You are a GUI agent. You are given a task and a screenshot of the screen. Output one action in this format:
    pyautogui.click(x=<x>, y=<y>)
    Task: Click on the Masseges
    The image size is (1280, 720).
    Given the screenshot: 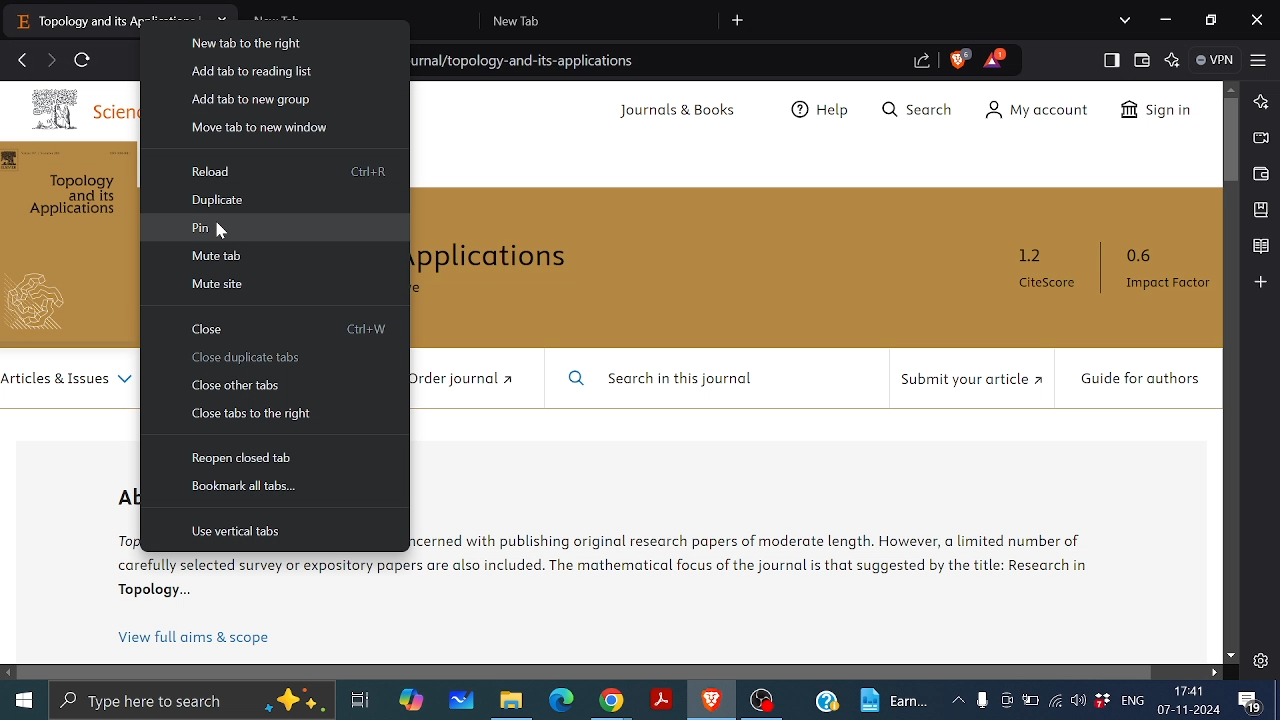 What is the action you would take?
    pyautogui.click(x=1253, y=701)
    